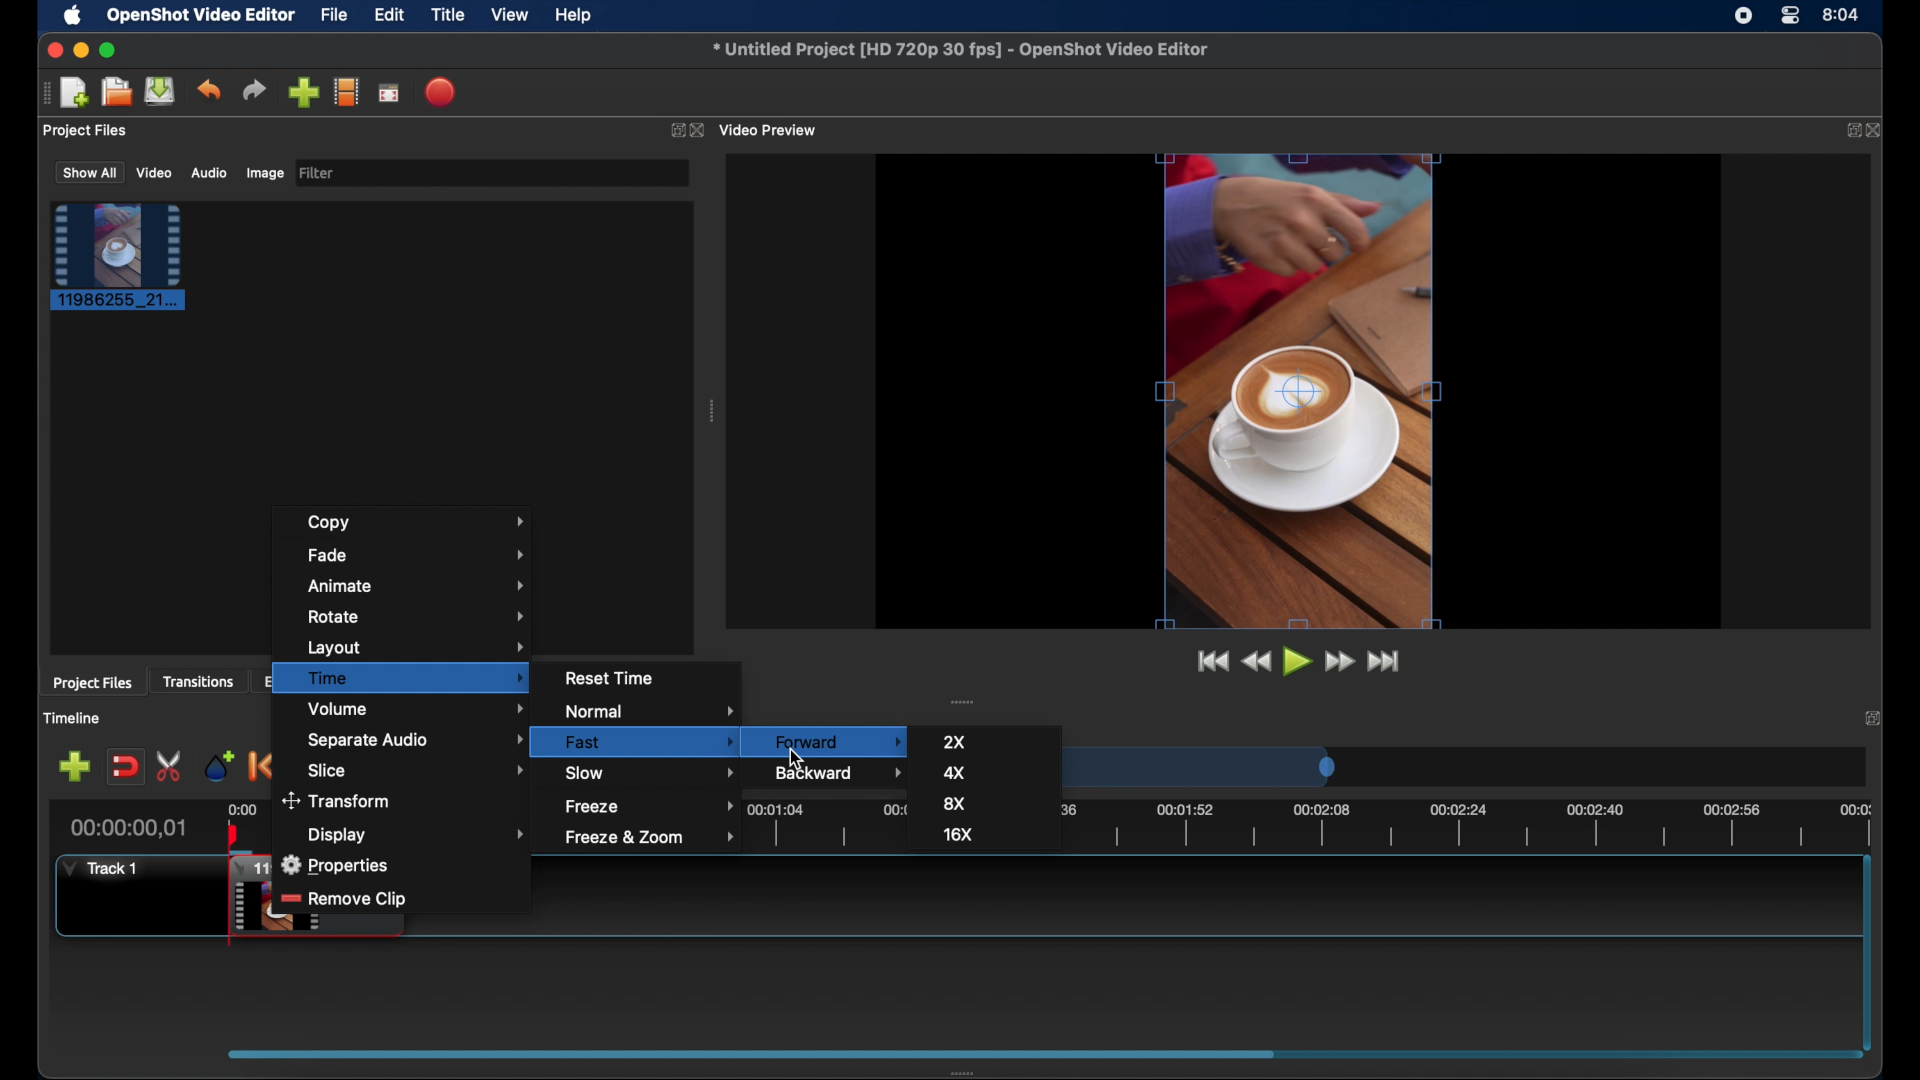  I want to click on normal menu, so click(654, 712).